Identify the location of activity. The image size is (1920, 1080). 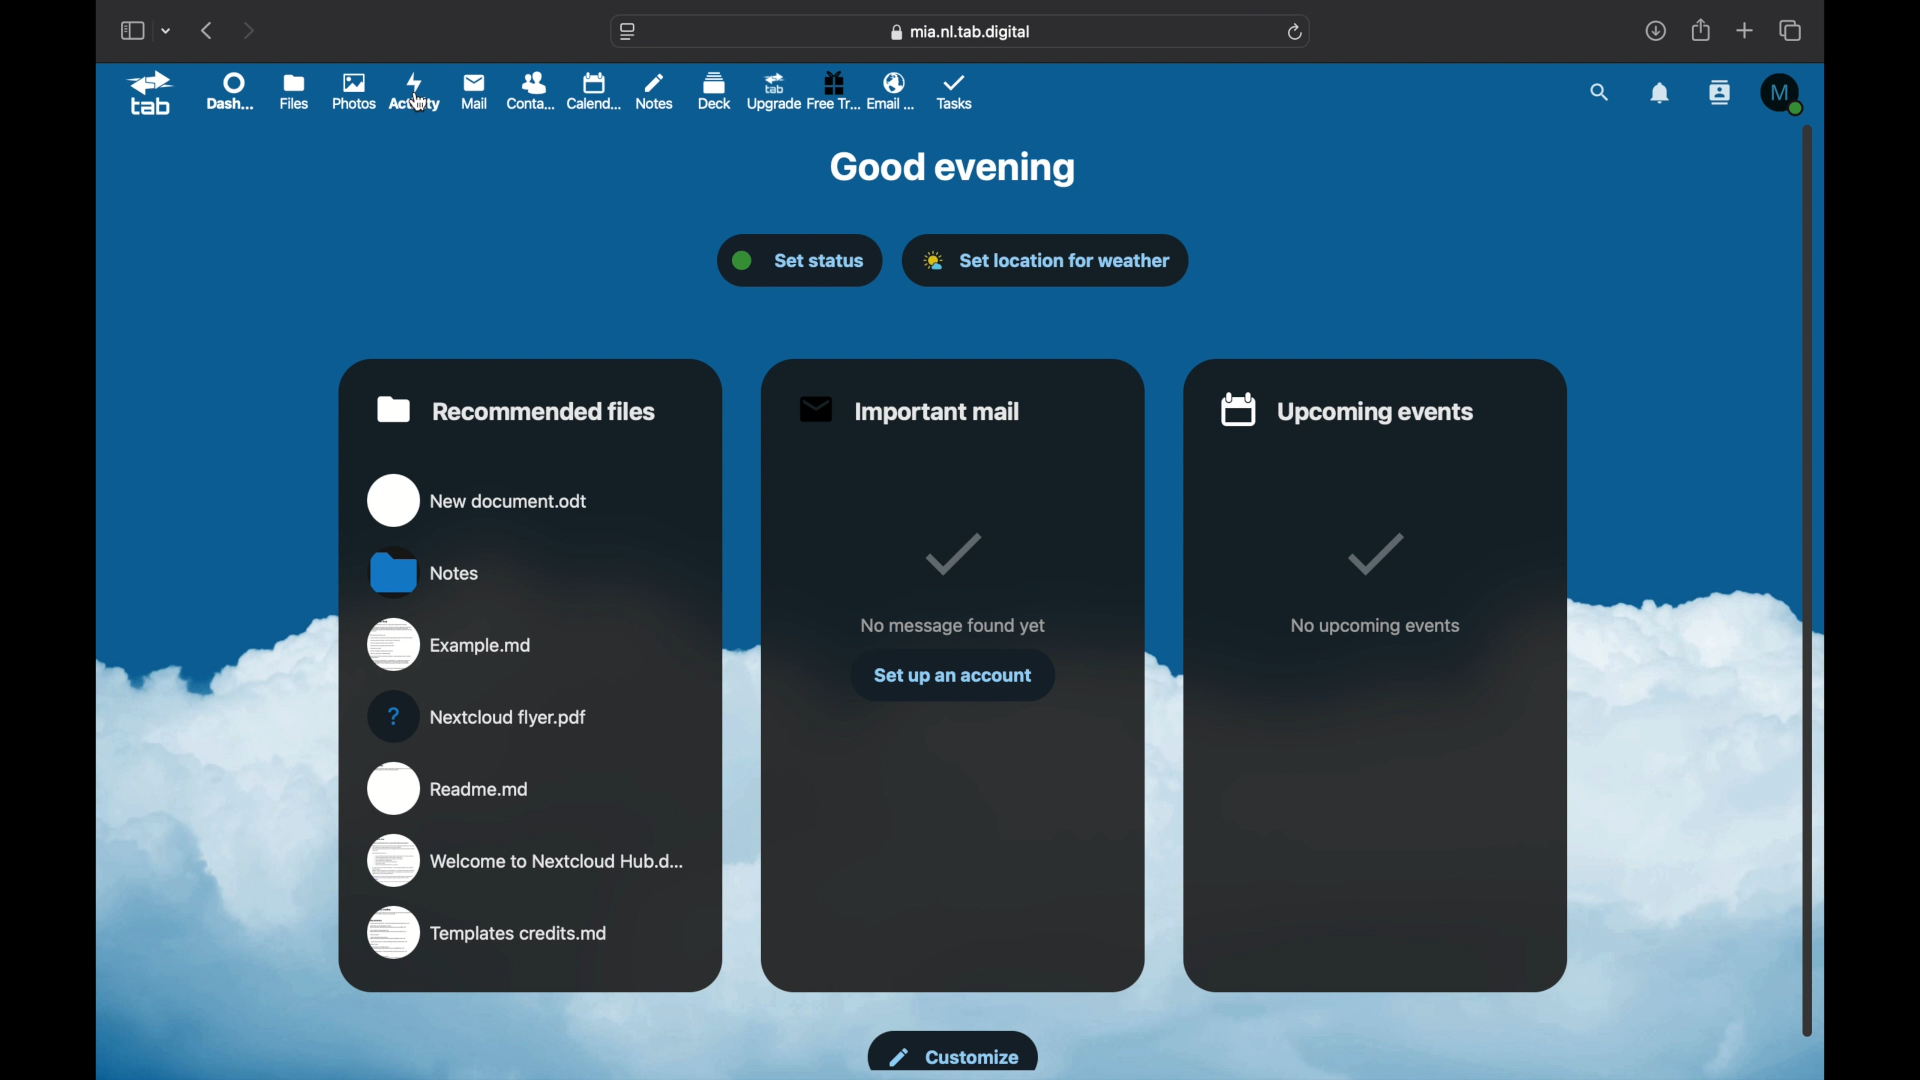
(415, 93).